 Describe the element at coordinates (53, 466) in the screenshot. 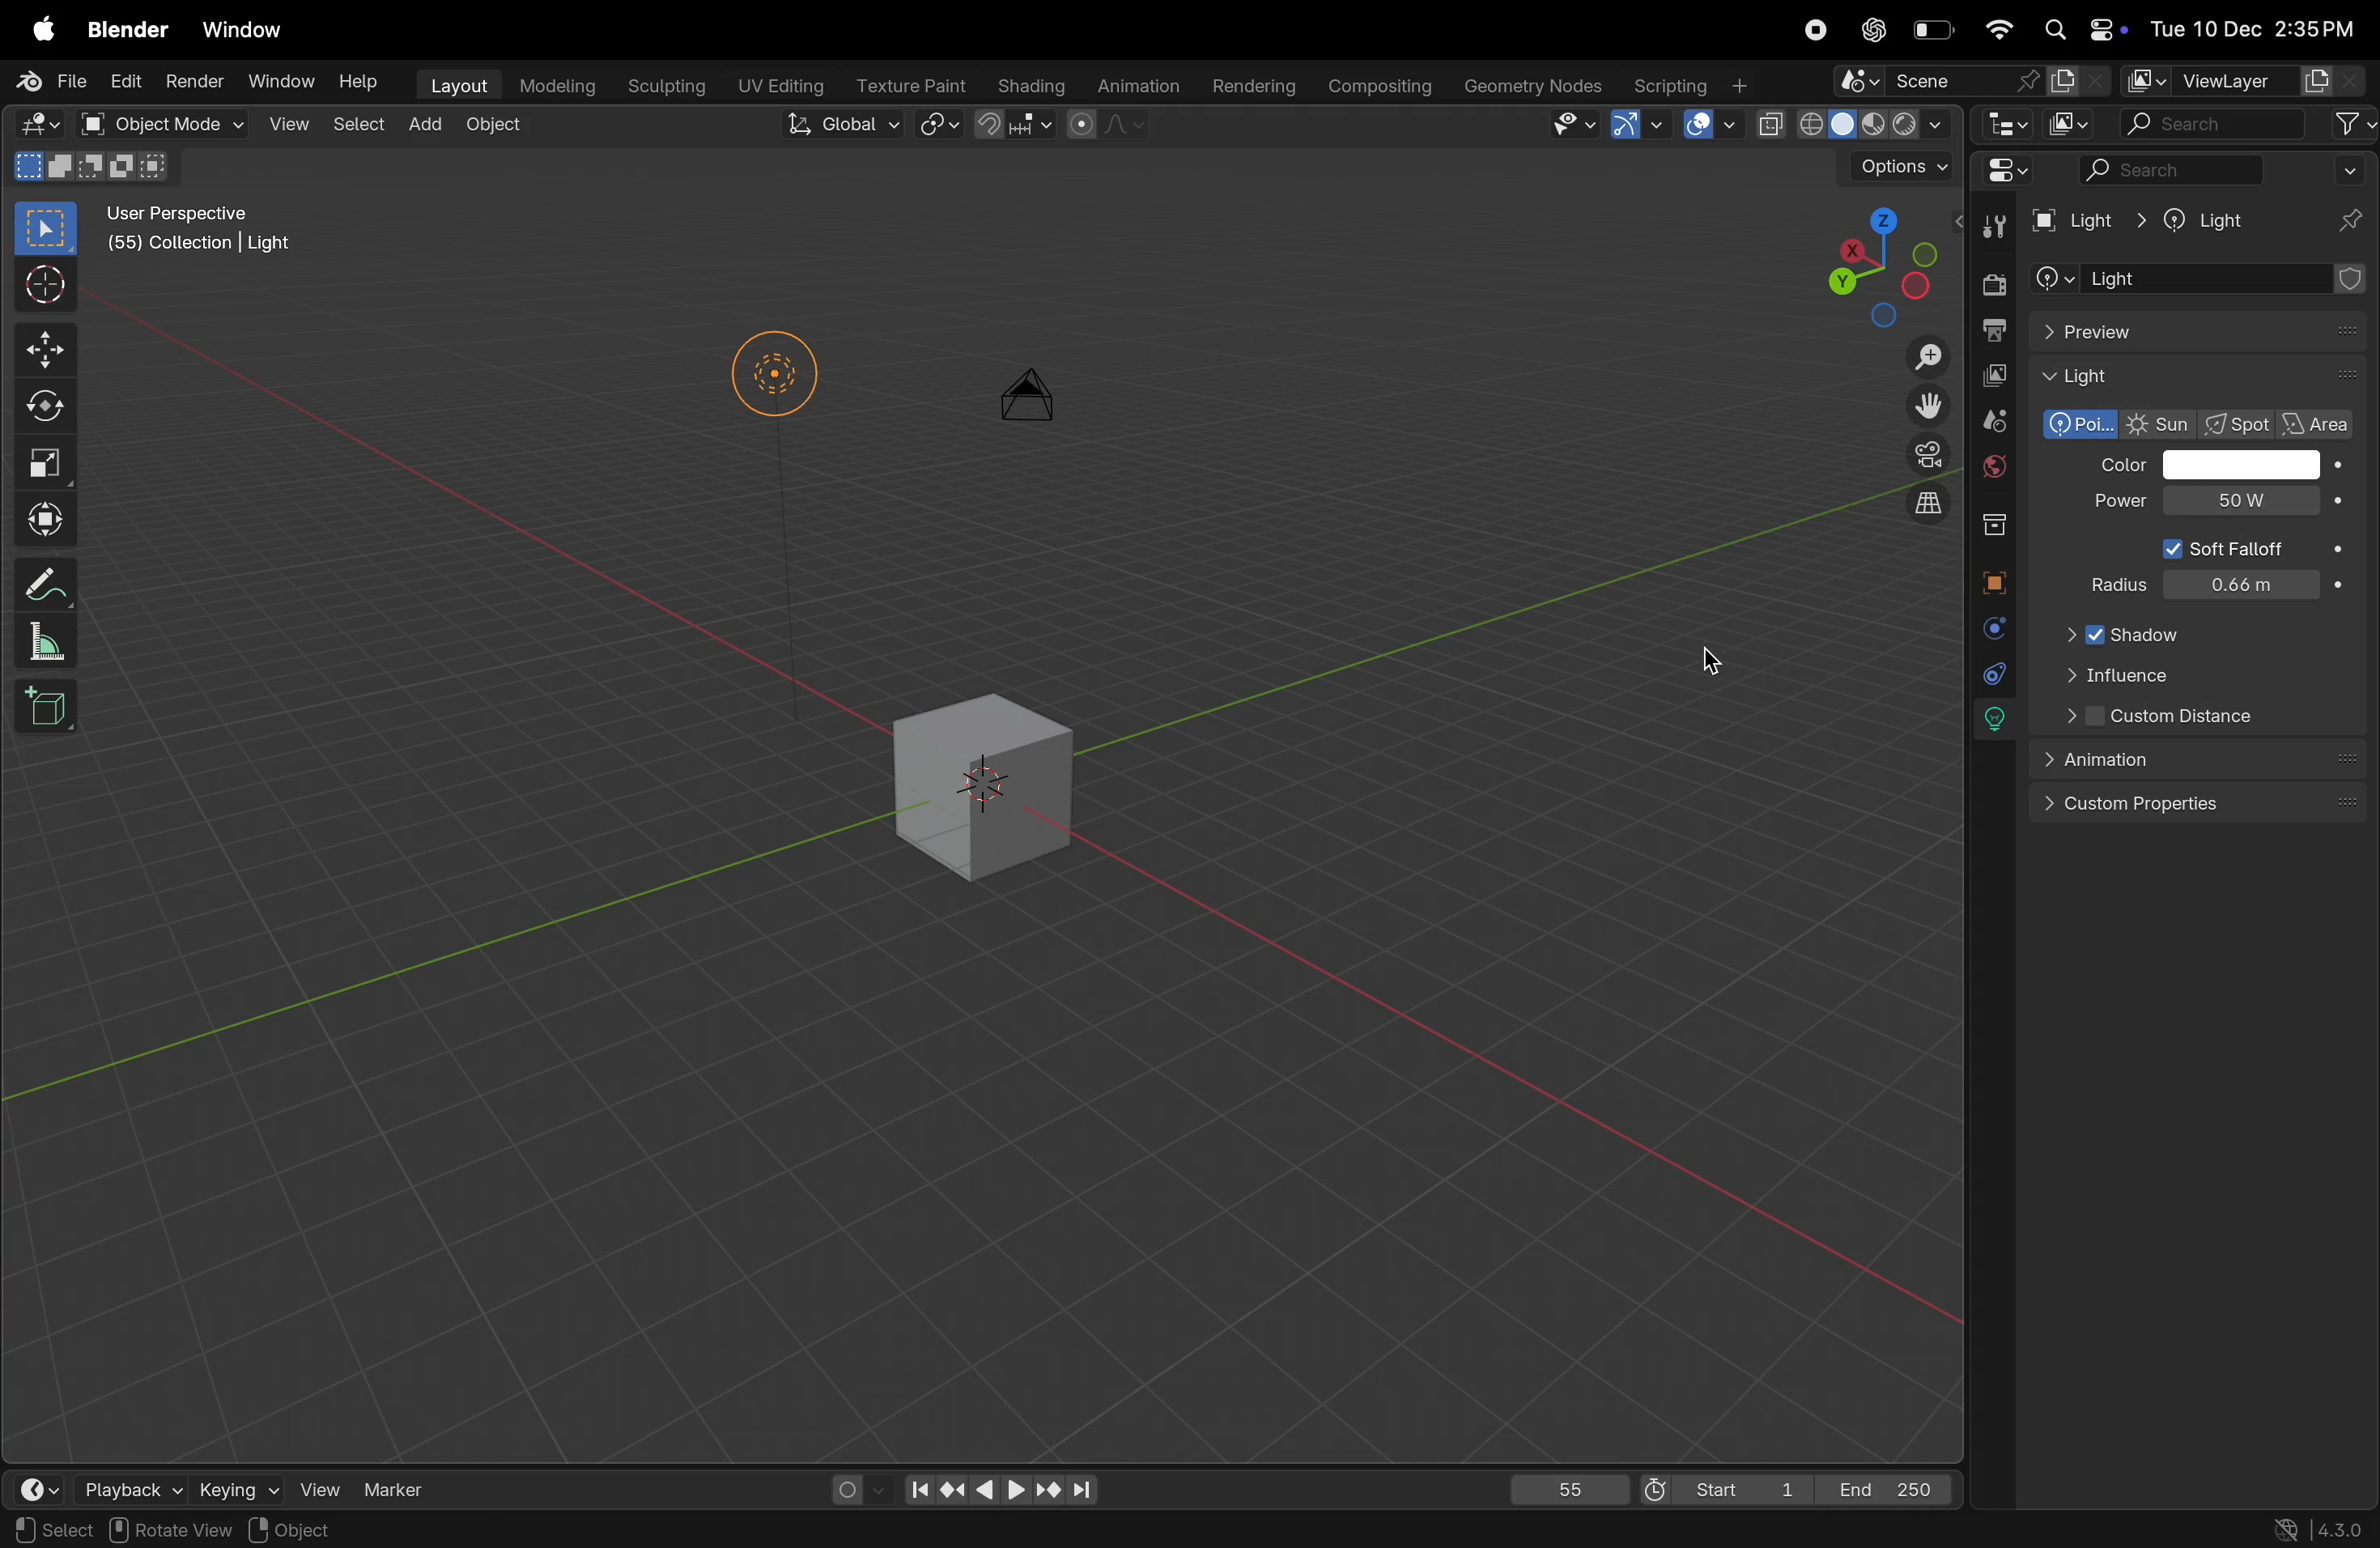

I see `scale` at that location.